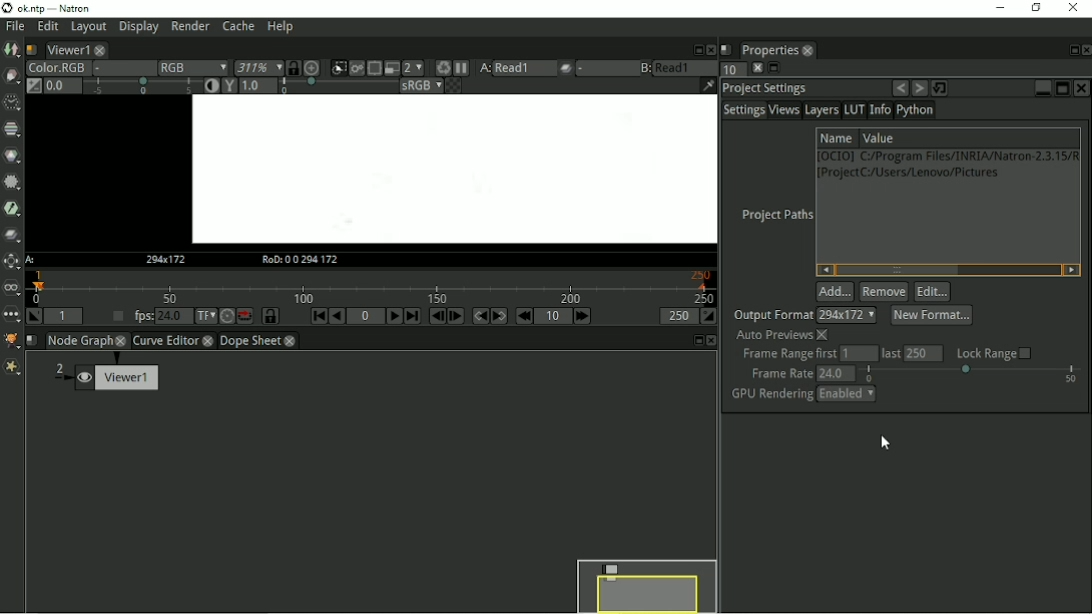 This screenshot has height=614, width=1092. What do you see at coordinates (933, 316) in the screenshot?
I see `New Format` at bounding box center [933, 316].